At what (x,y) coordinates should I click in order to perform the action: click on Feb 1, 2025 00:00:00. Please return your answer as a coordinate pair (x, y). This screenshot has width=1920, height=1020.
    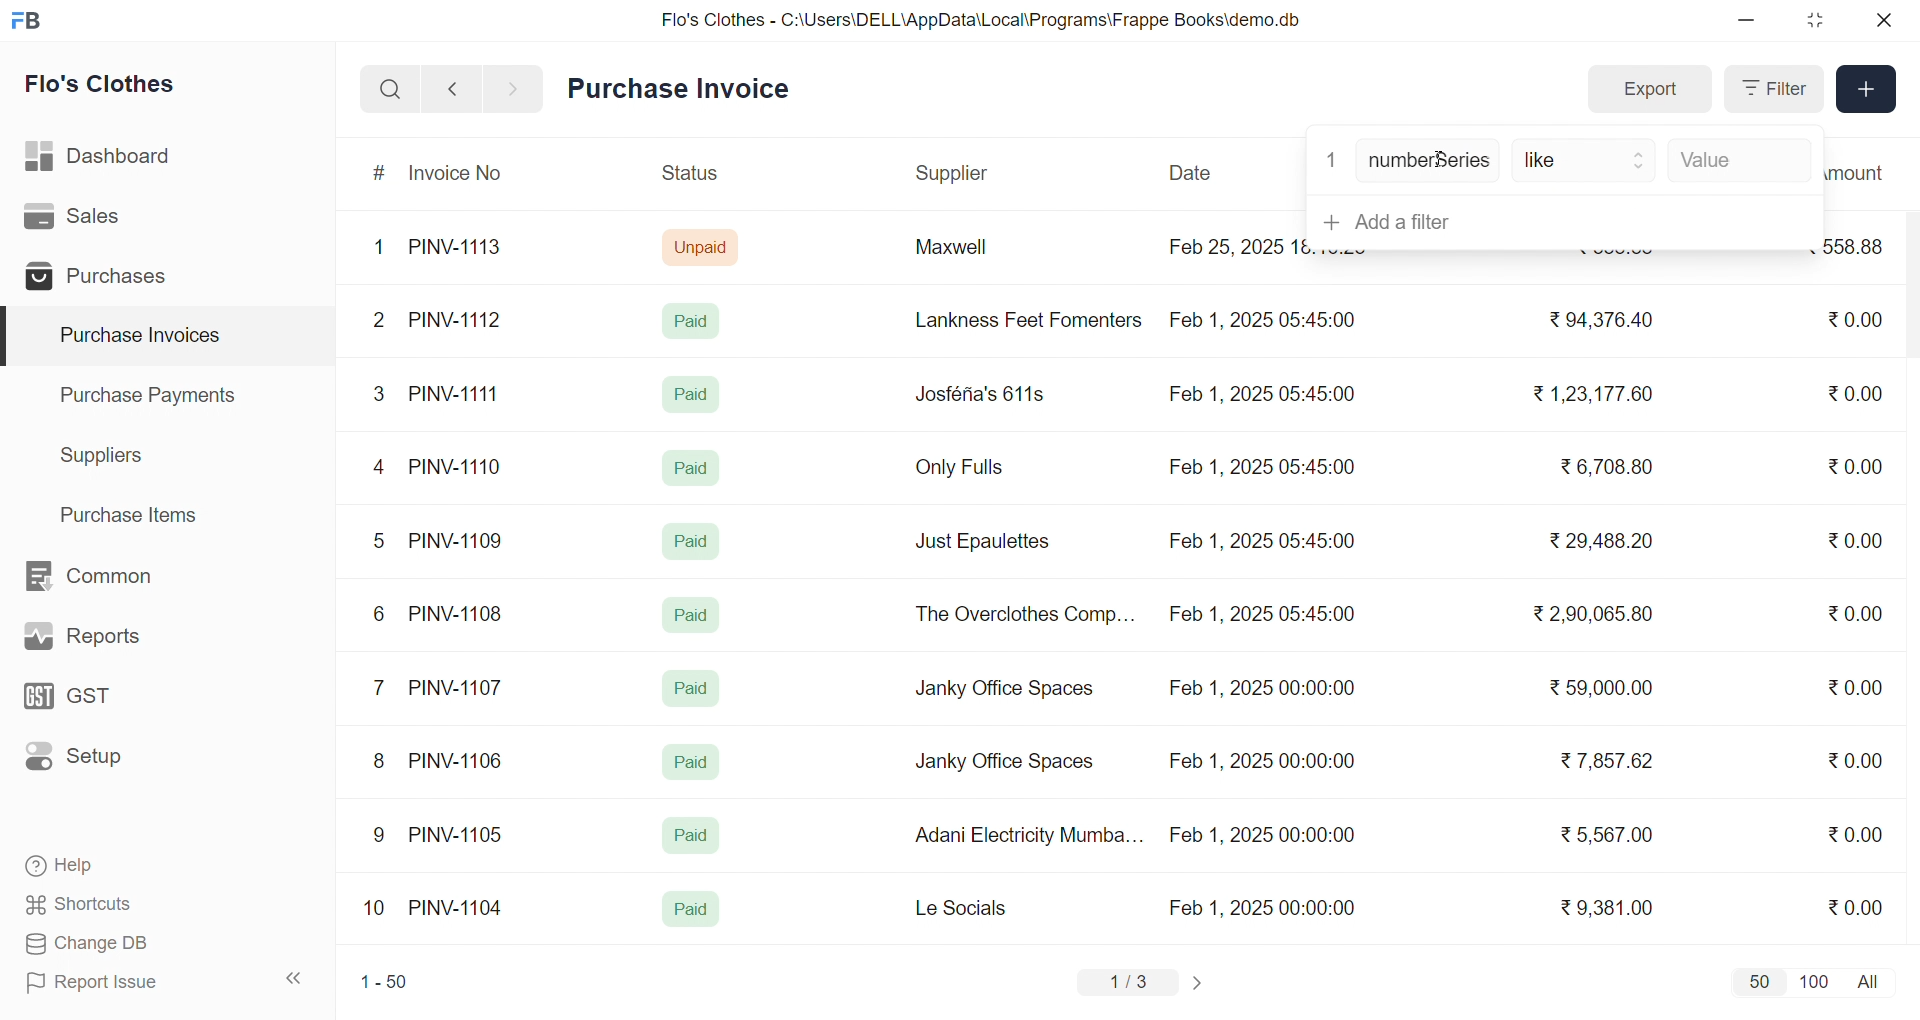
    Looking at the image, I should click on (1265, 907).